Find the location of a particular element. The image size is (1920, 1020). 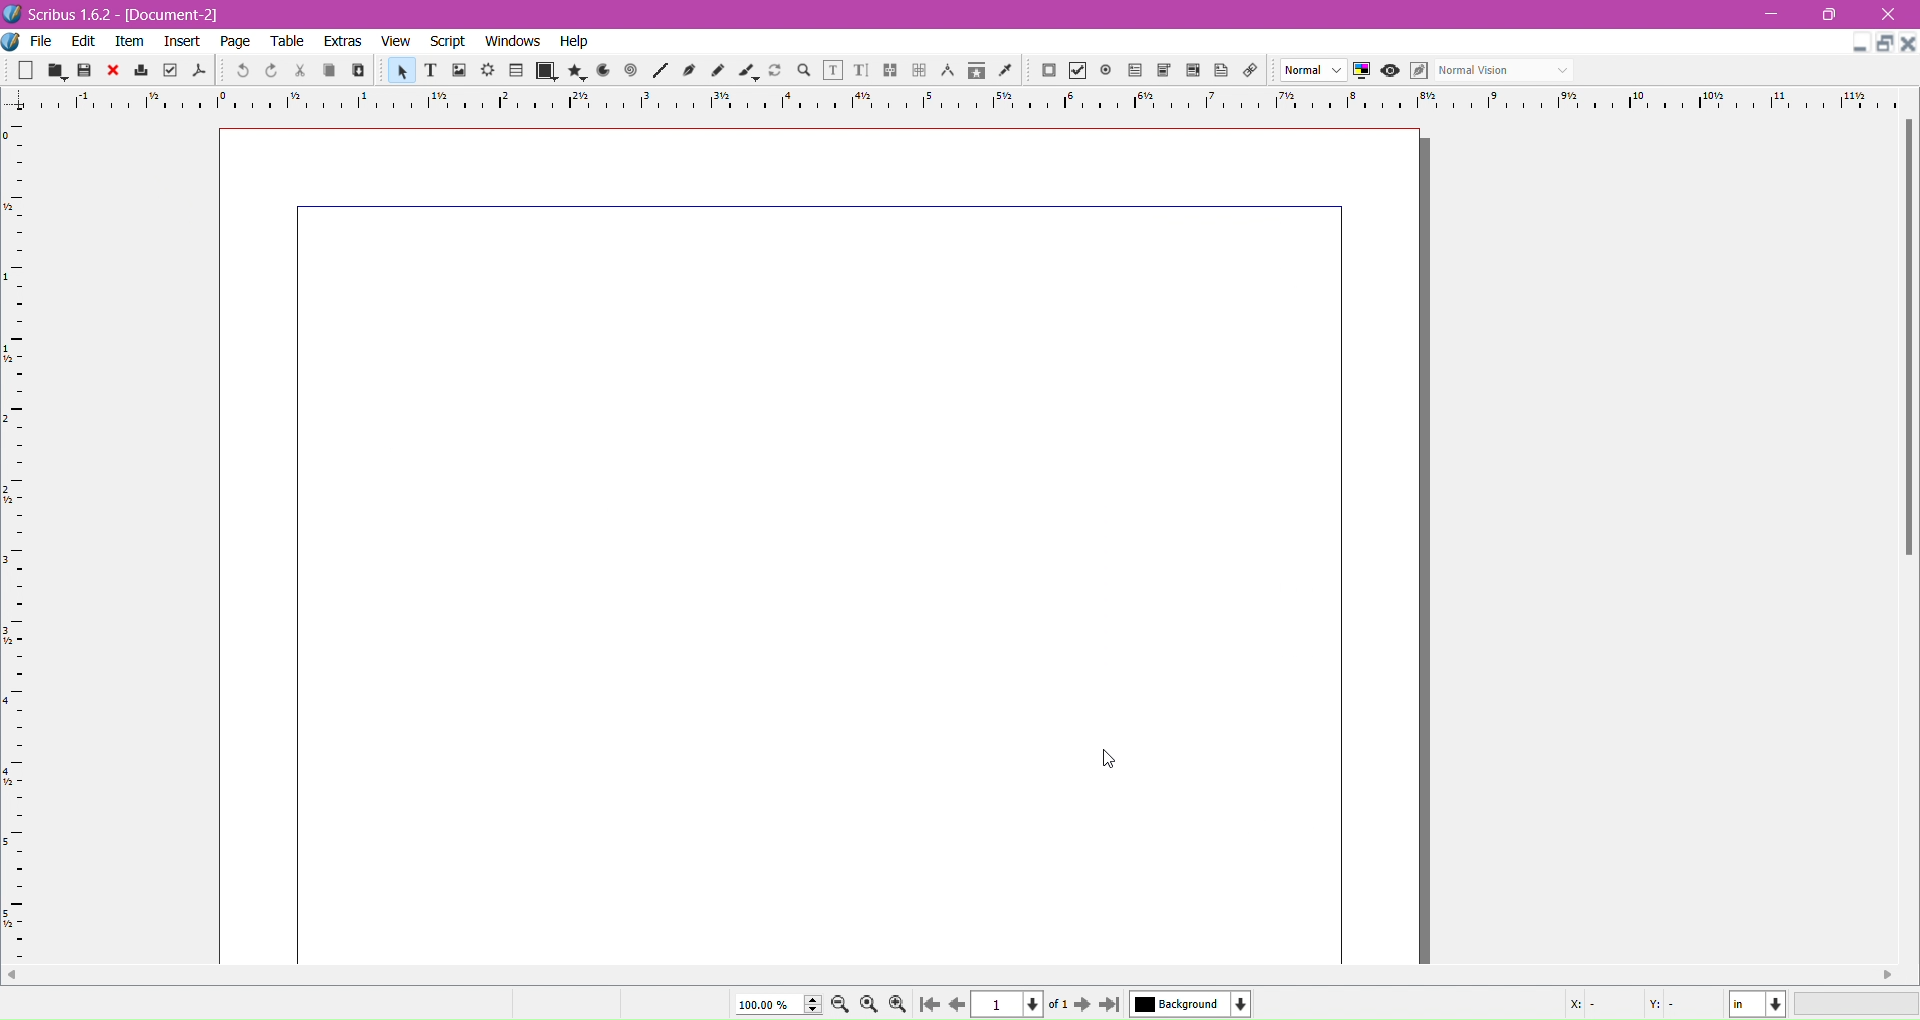

icon is located at coordinates (1359, 70).